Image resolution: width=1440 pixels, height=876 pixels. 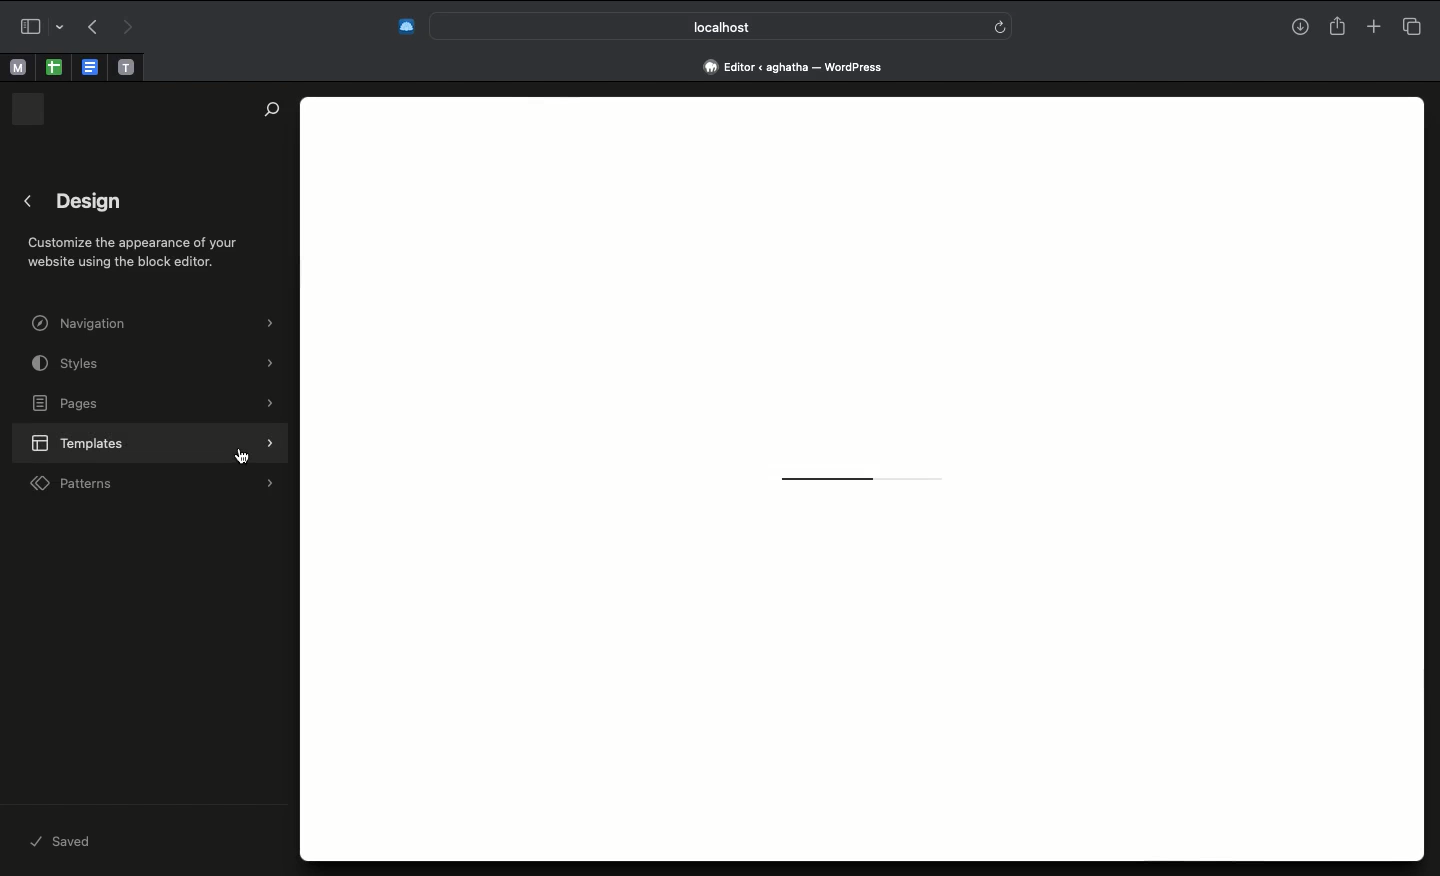 What do you see at coordinates (126, 68) in the screenshot?
I see `open tab` at bounding box center [126, 68].